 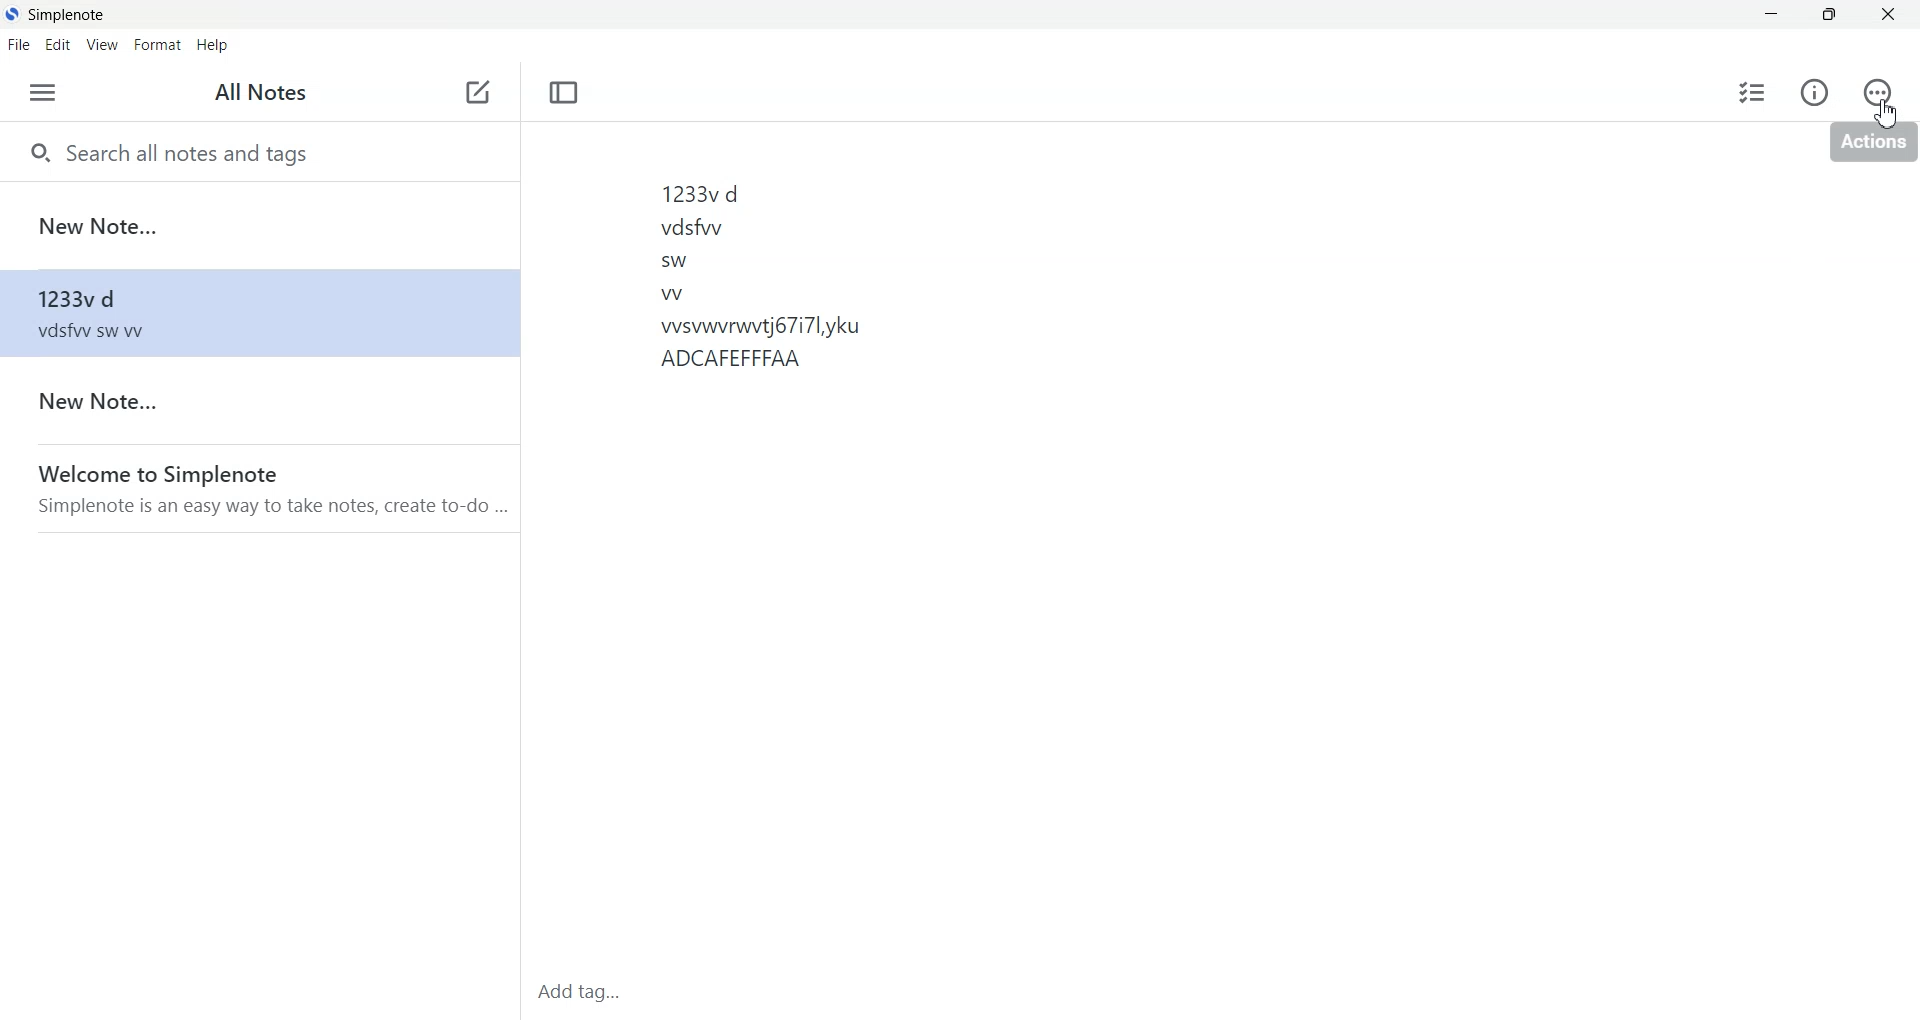 I want to click on Toggle focus mode, so click(x=562, y=93).